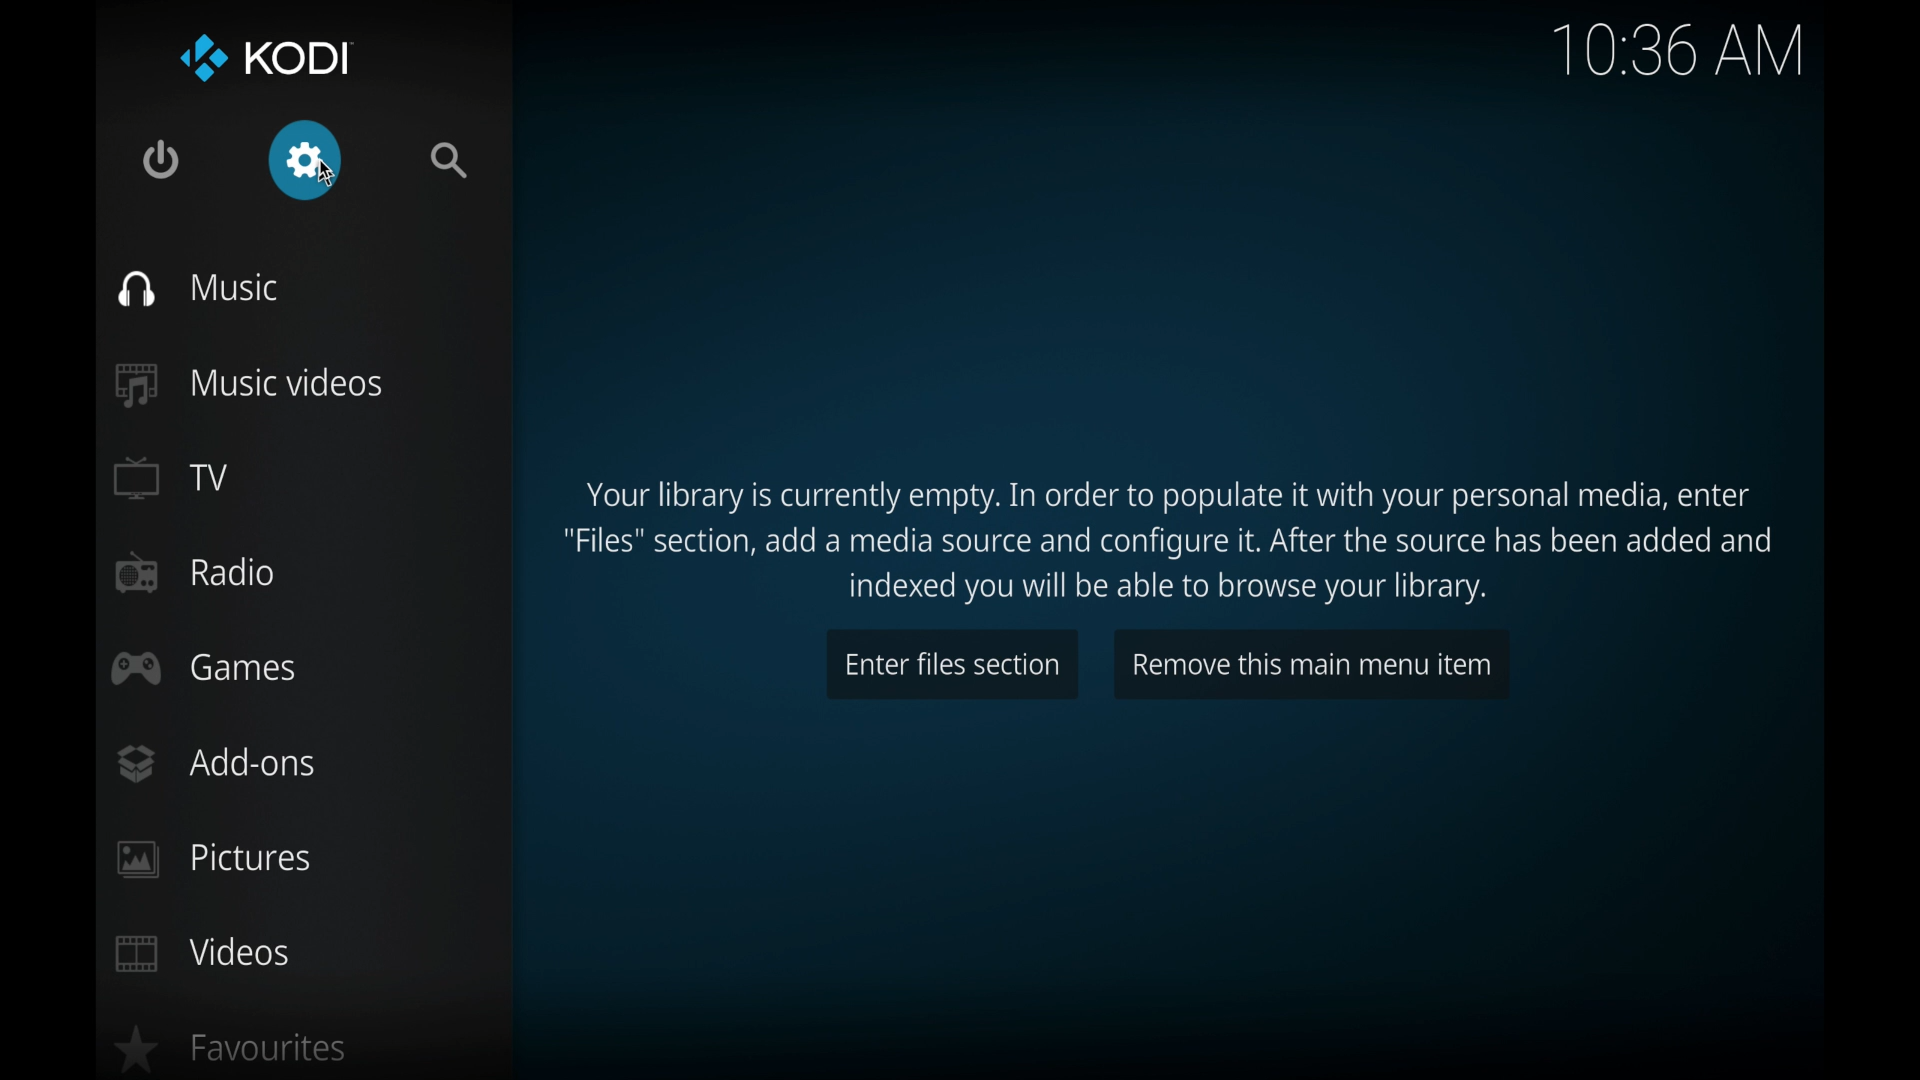  Describe the element at coordinates (220, 860) in the screenshot. I see `pictures` at that location.